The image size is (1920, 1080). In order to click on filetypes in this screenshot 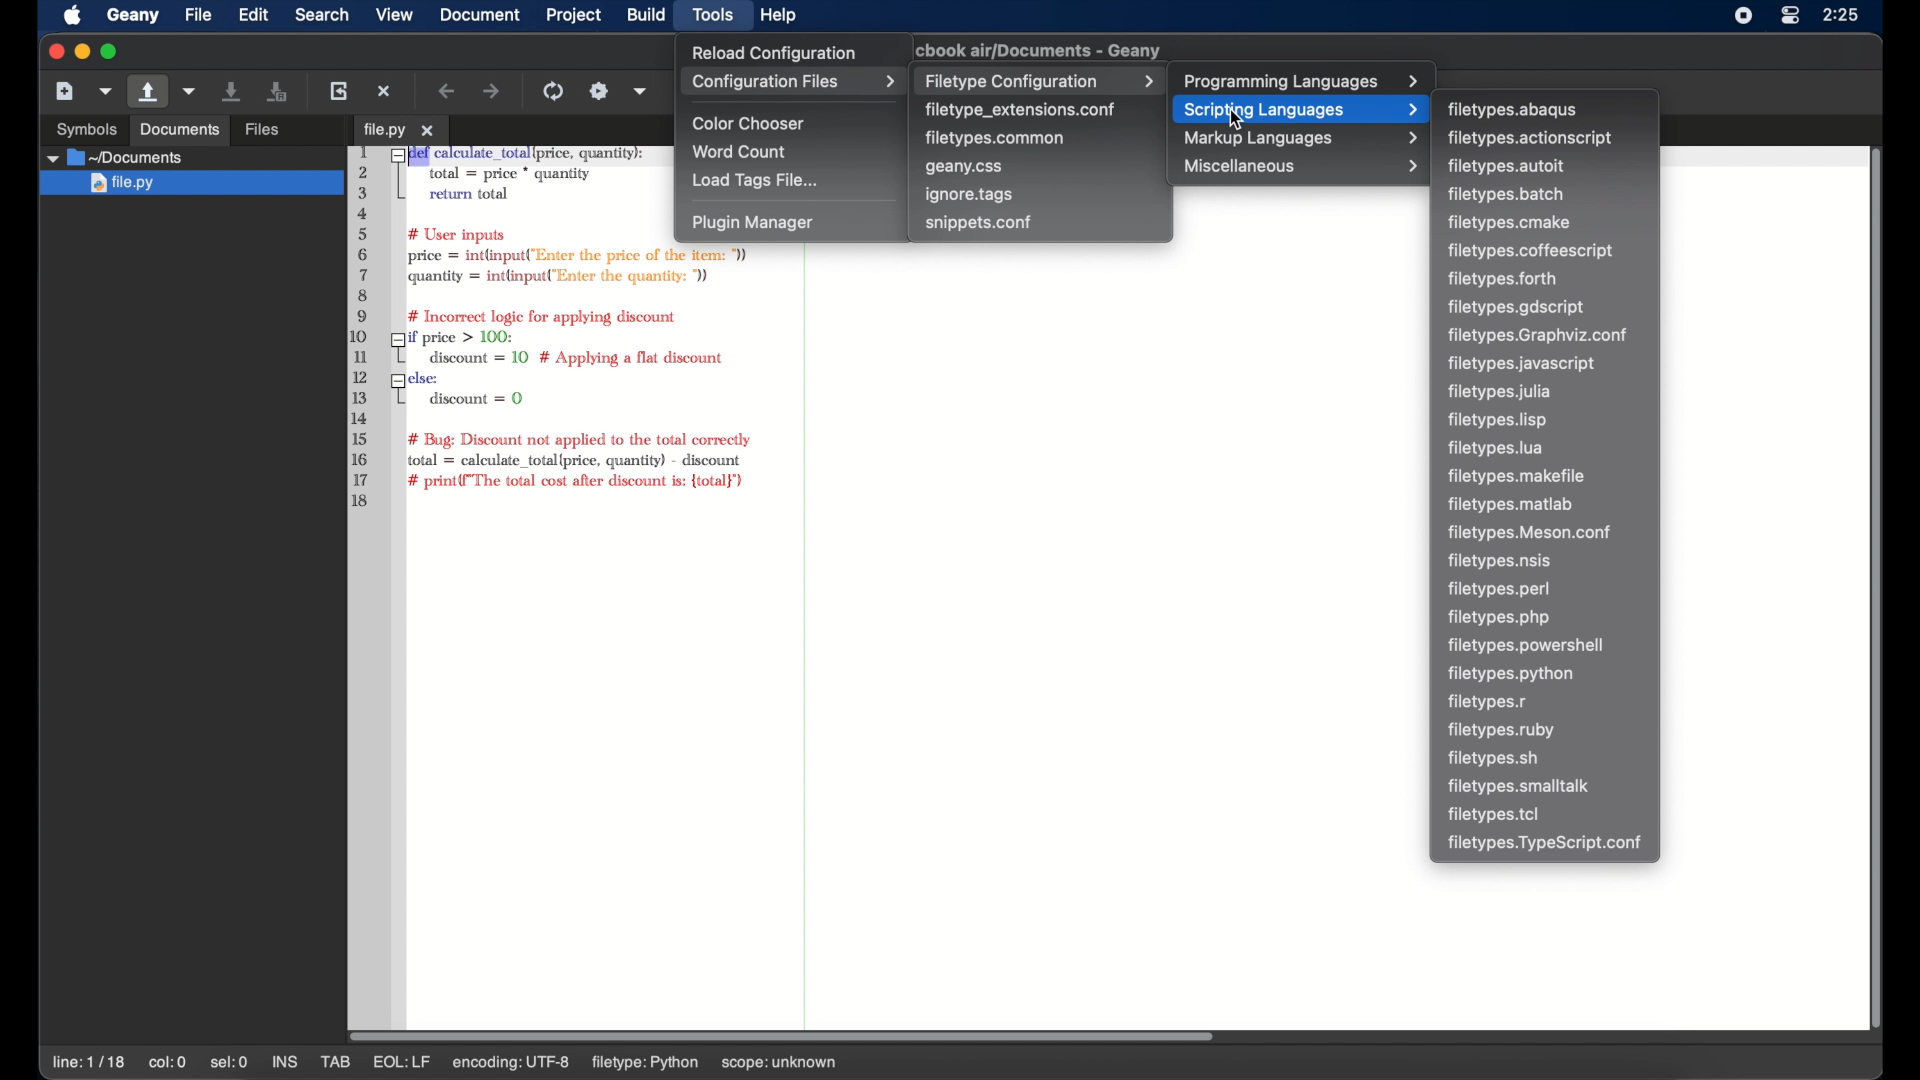, I will do `click(1512, 505)`.